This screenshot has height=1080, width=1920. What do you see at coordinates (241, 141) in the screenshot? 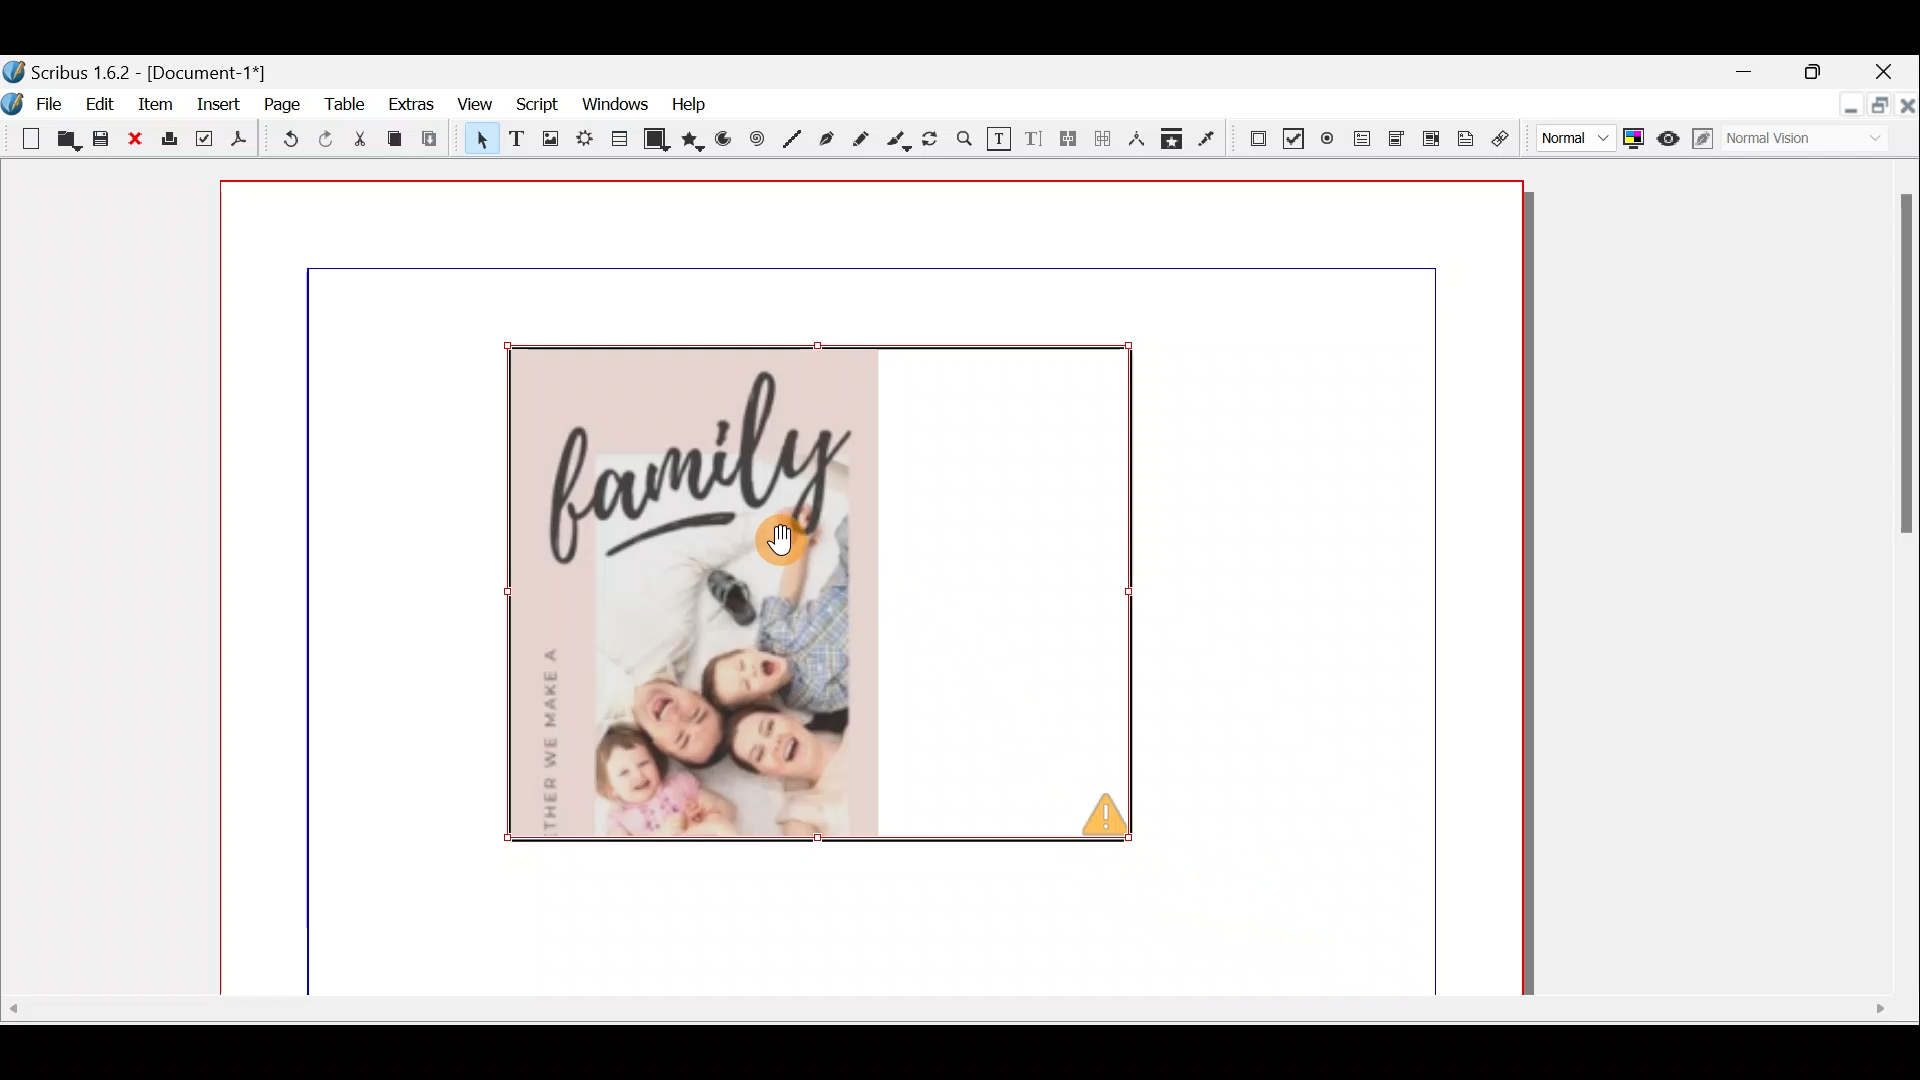
I see `Save as PDF` at bounding box center [241, 141].